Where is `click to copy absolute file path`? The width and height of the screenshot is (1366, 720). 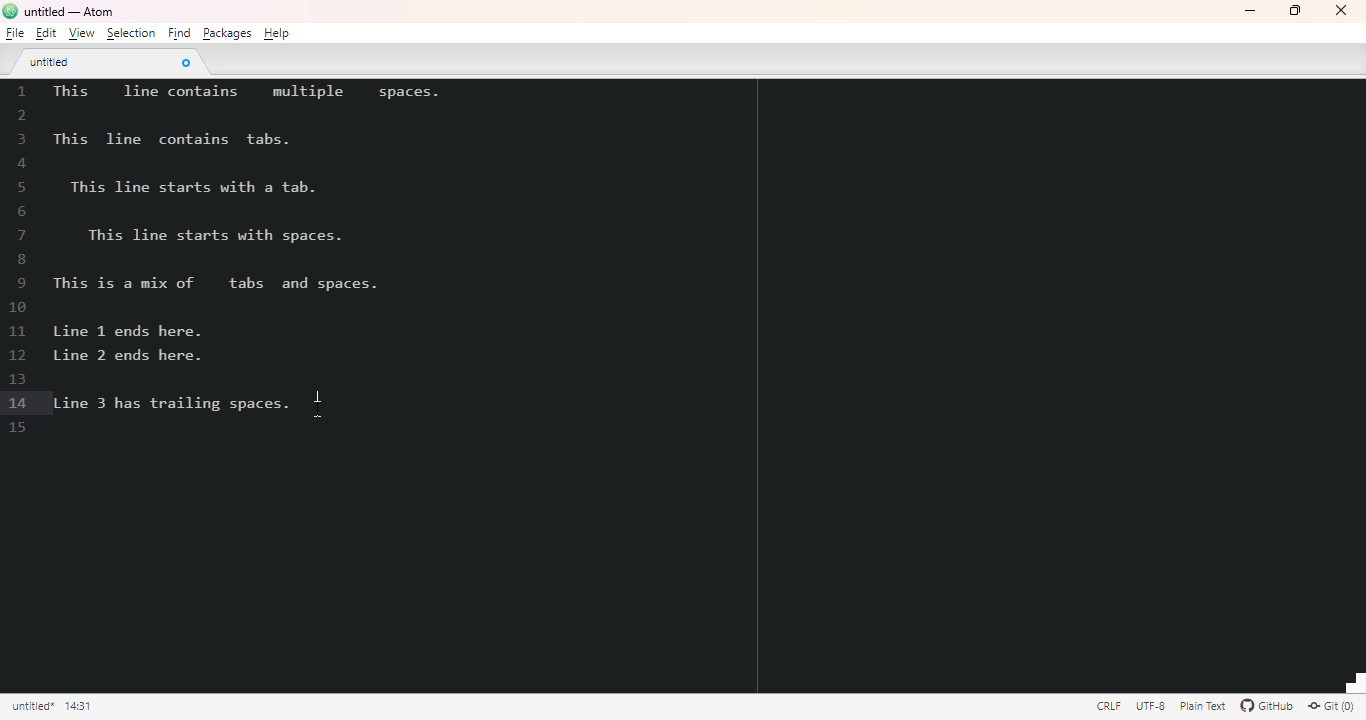
click to copy absolute file path is located at coordinates (32, 706).